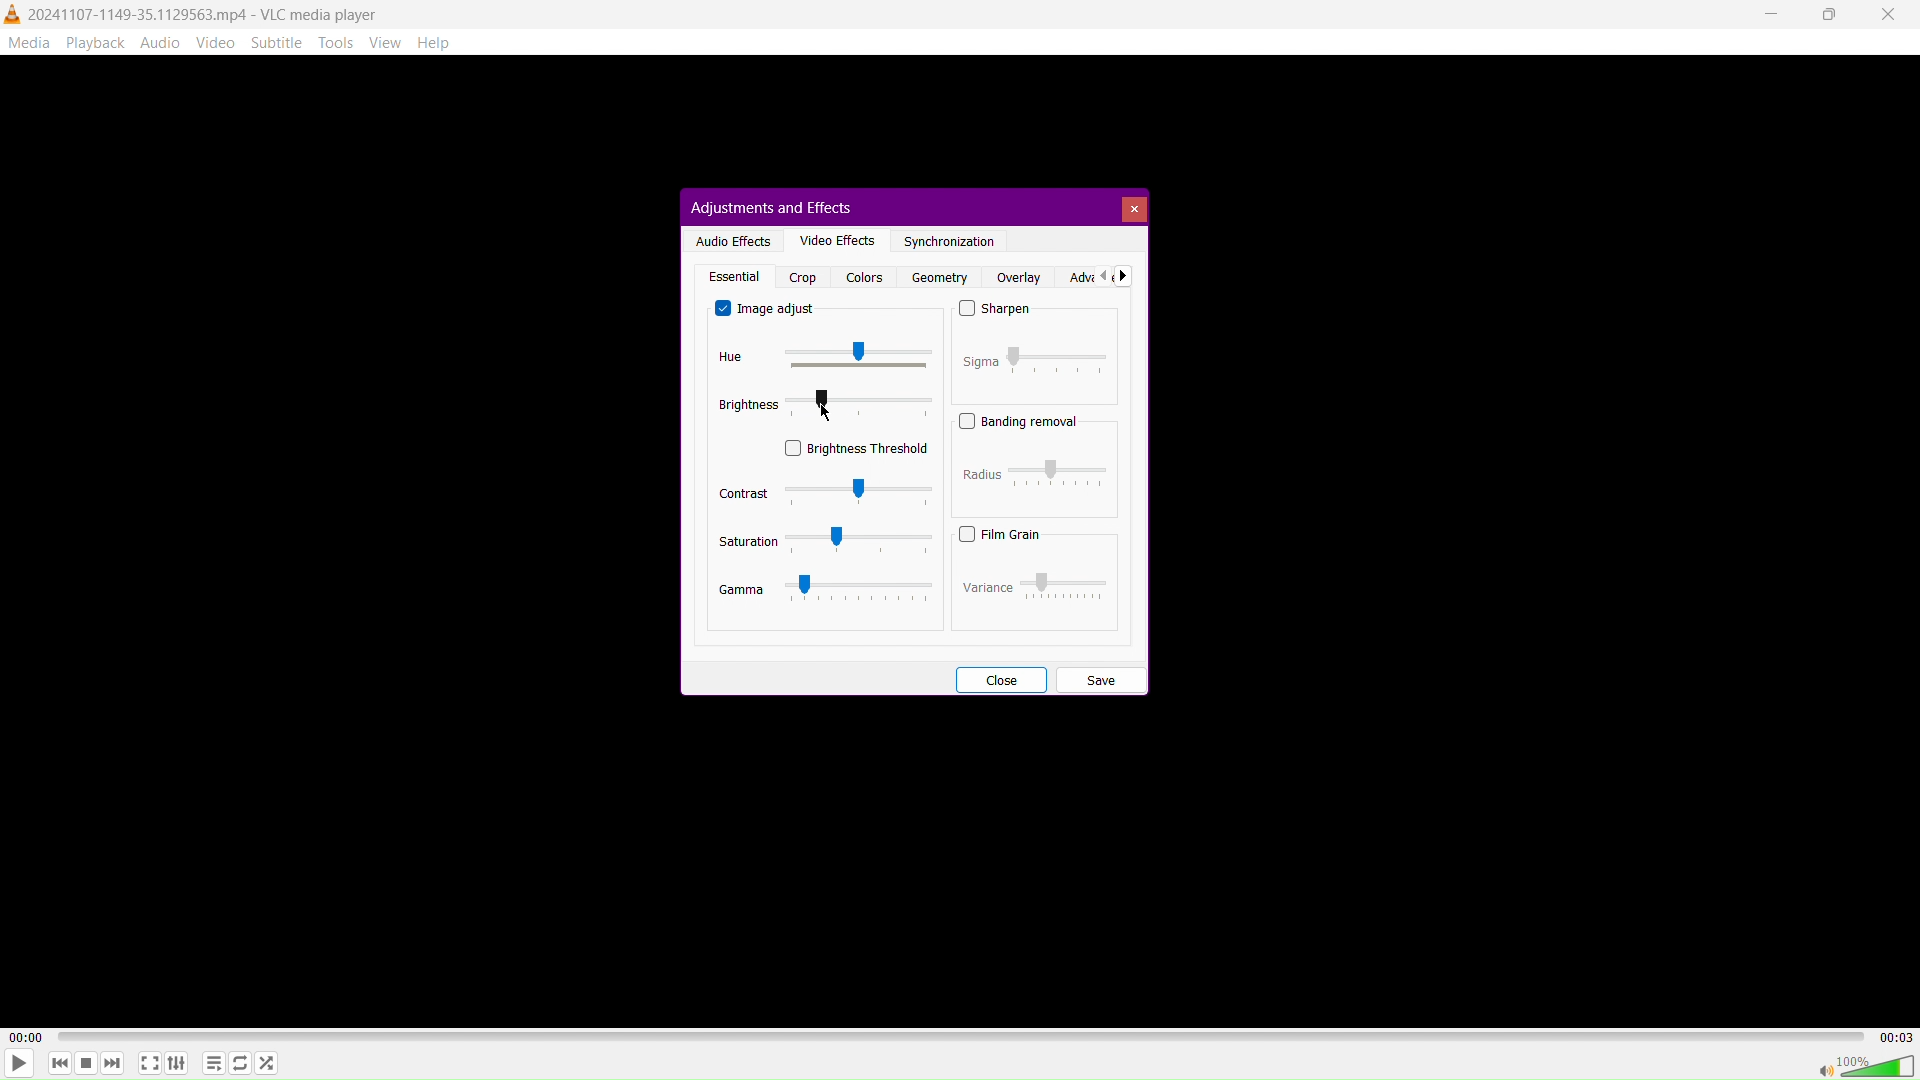  What do you see at coordinates (211, 1061) in the screenshot?
I see `Toggle playlist` at bounding box center [211, 1061].